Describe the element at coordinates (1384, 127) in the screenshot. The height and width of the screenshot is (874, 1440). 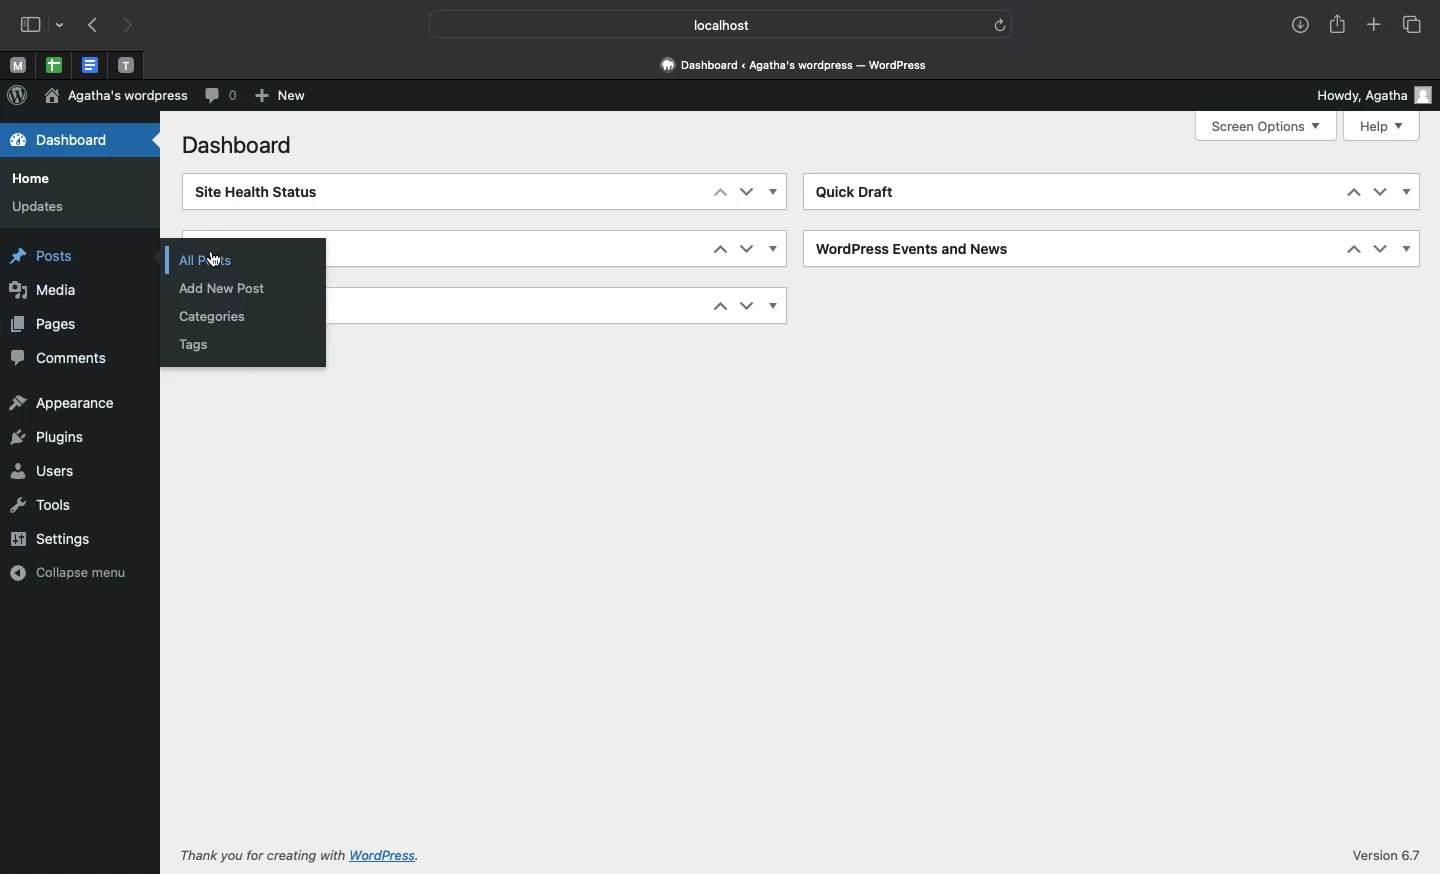
I see `Help` at that location.